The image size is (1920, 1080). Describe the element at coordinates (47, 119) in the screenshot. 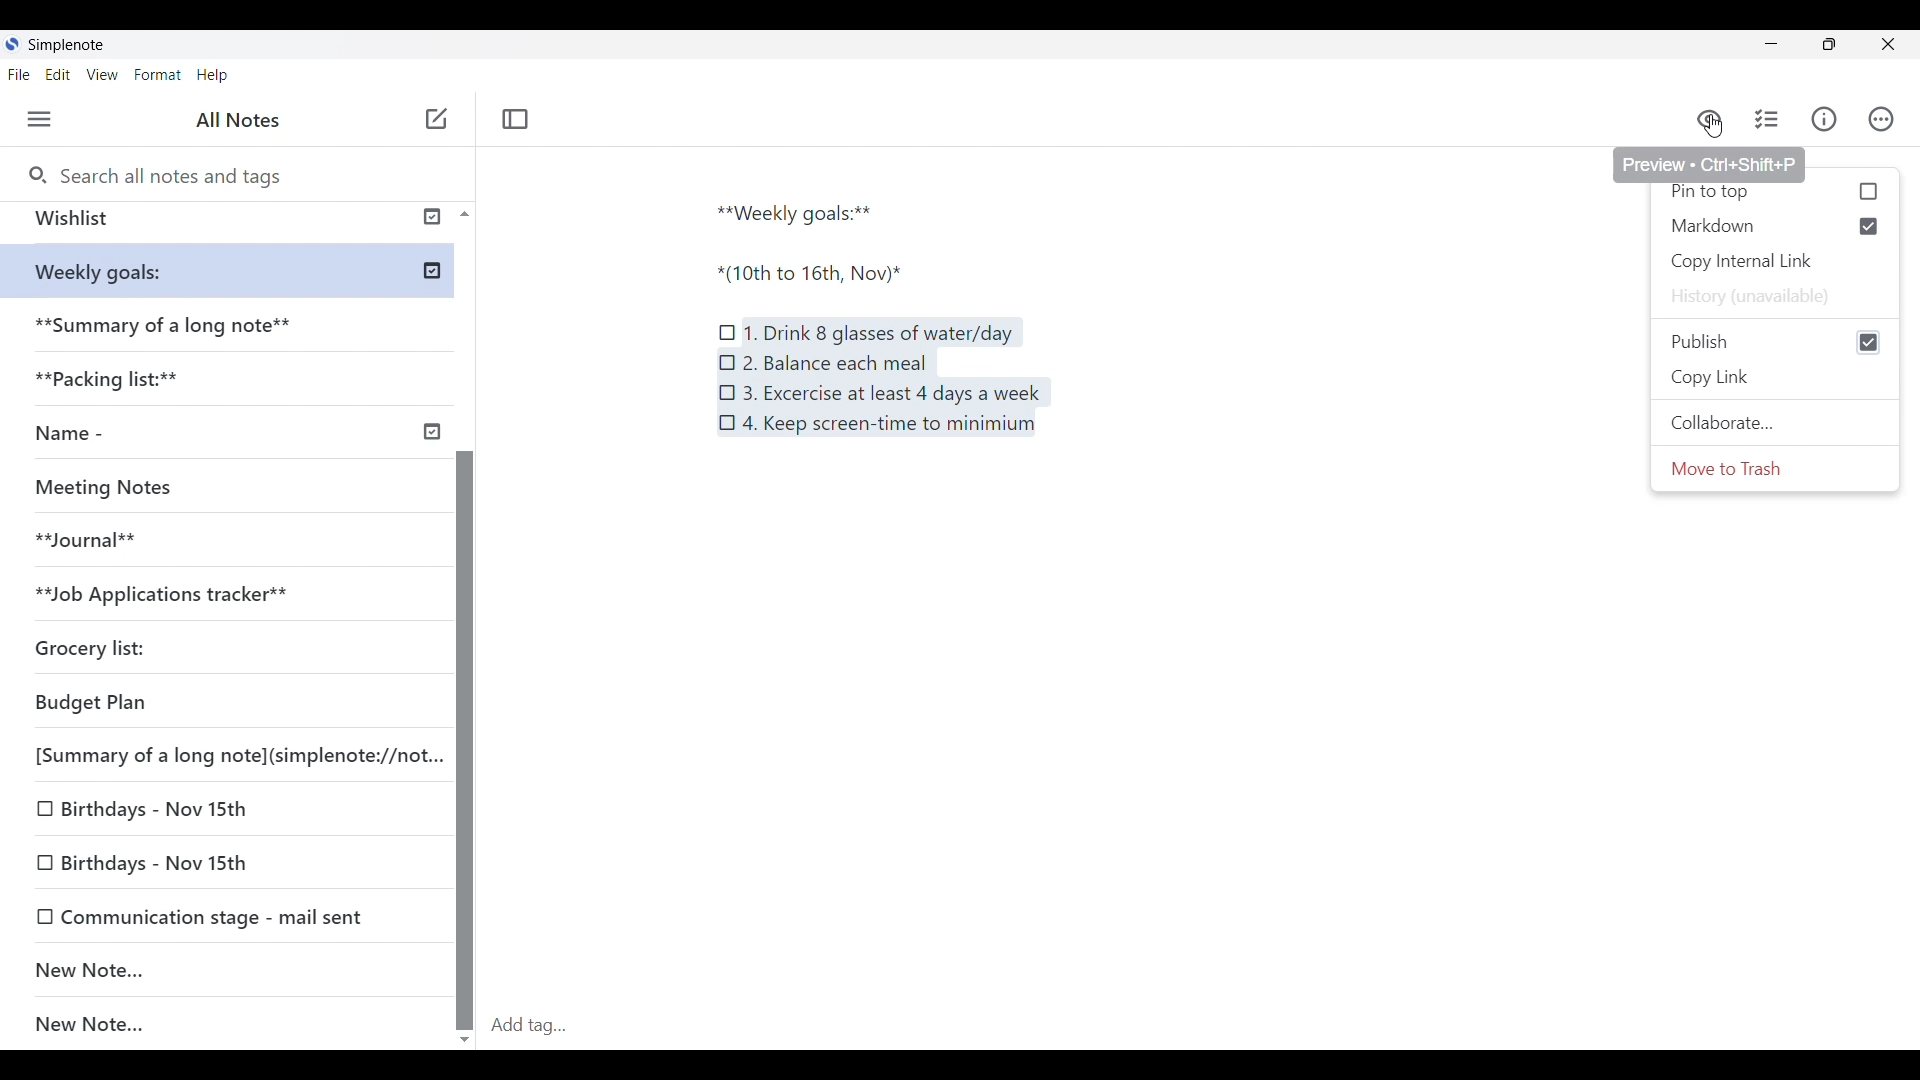

I see `Menu • ctrl + shift + u` at that location.